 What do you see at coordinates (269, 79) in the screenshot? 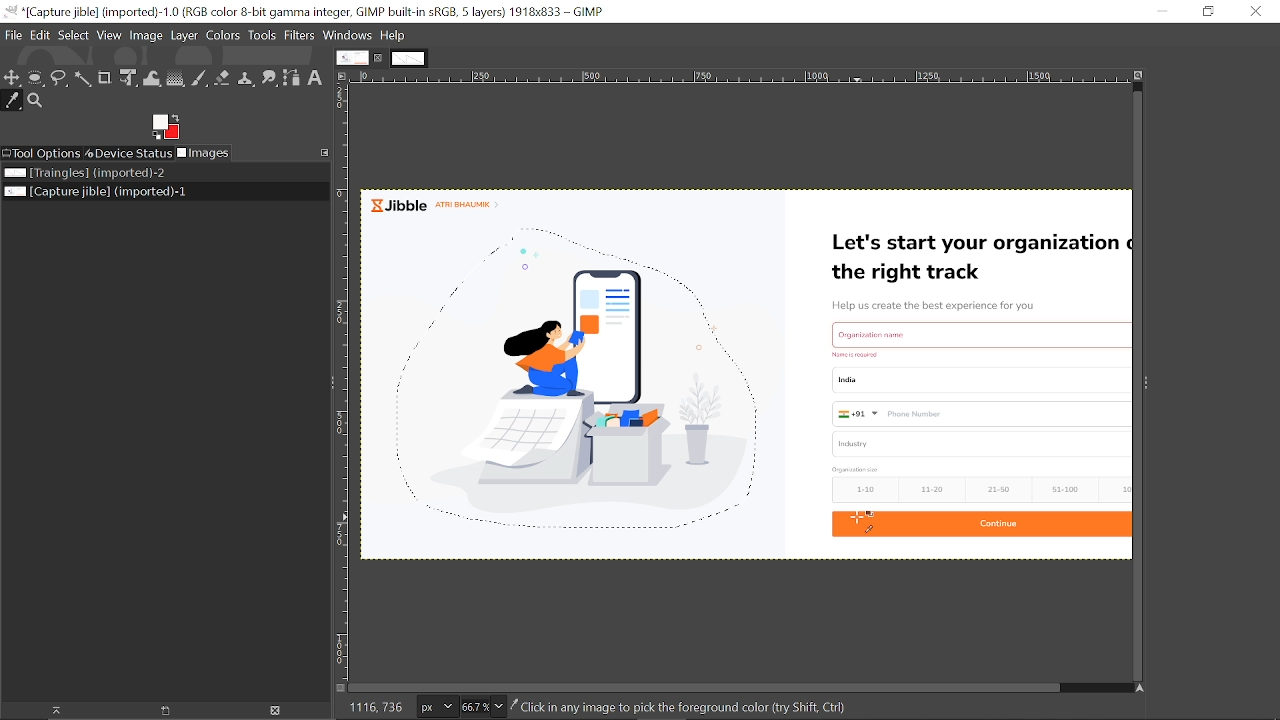
I see `Smudge tool` at bounding box center [269, 79].